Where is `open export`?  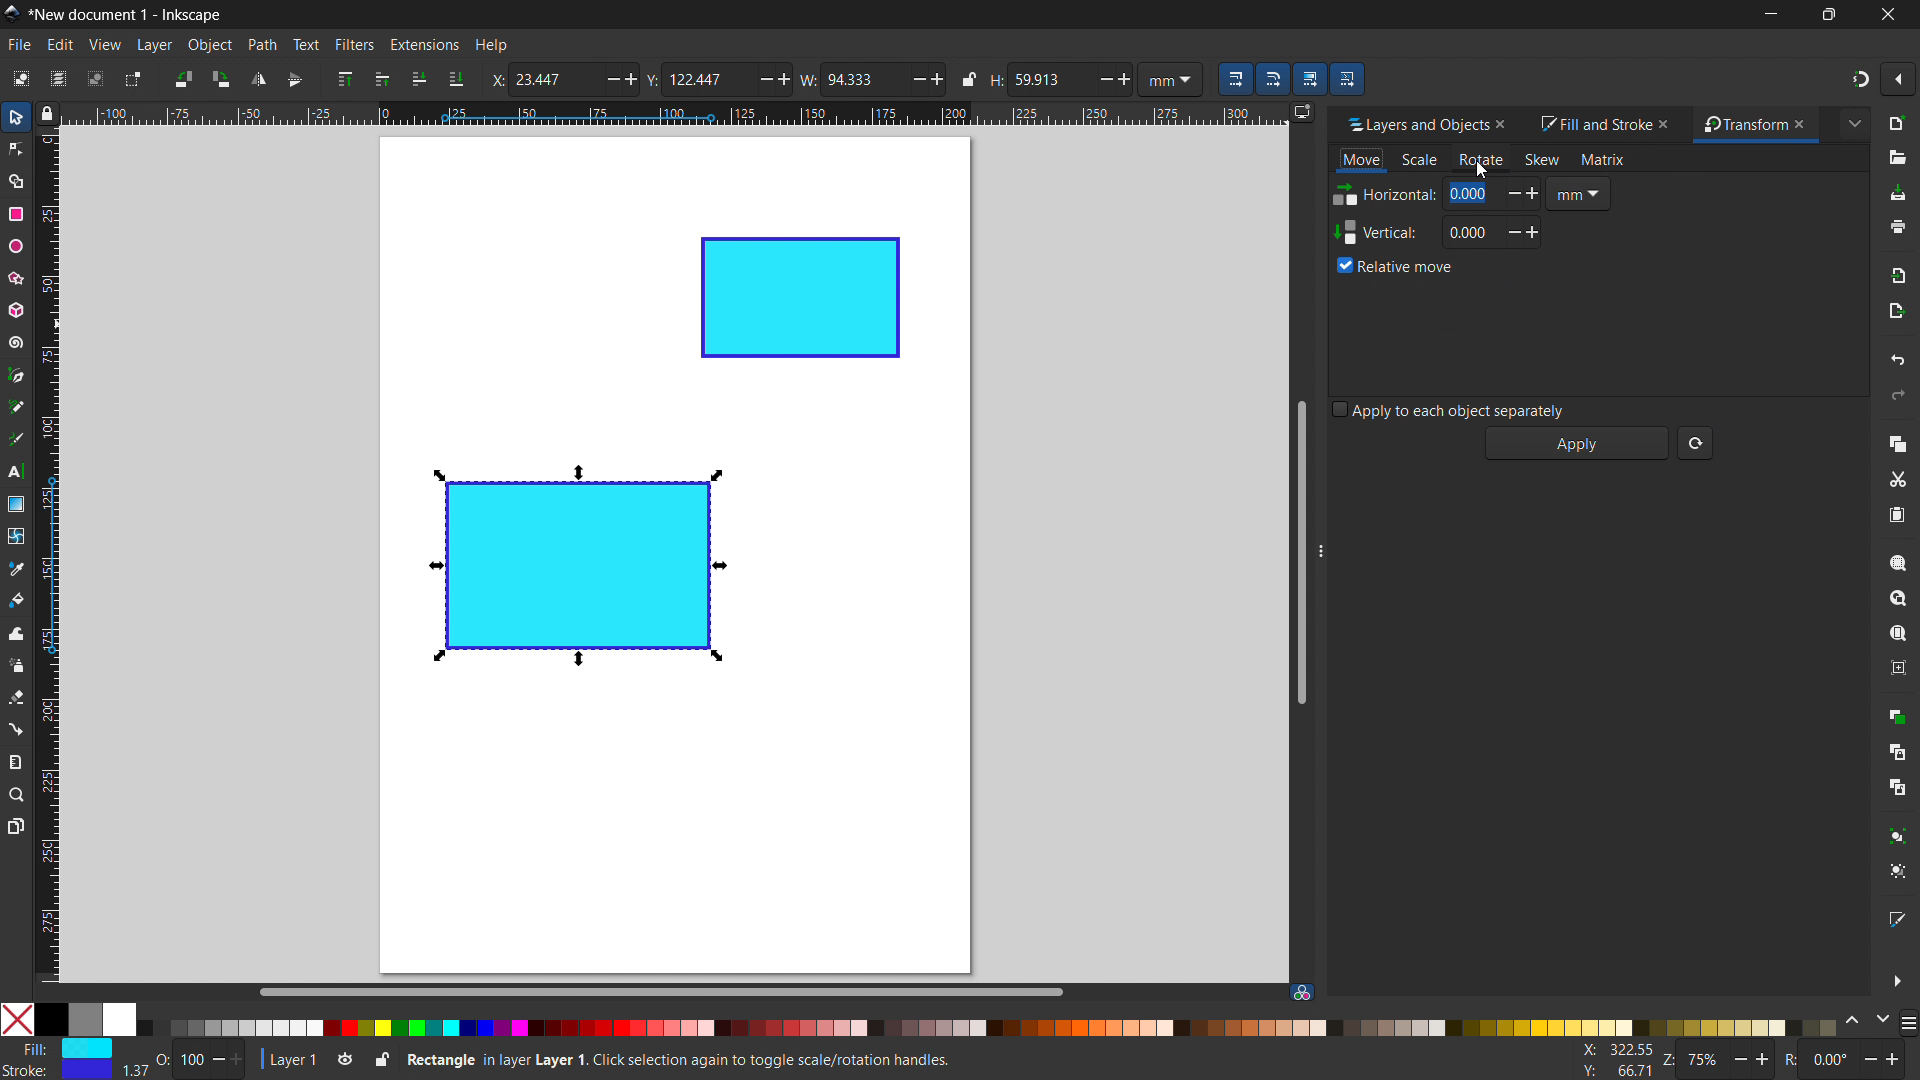 open export is located at coordinates (1896, 310).